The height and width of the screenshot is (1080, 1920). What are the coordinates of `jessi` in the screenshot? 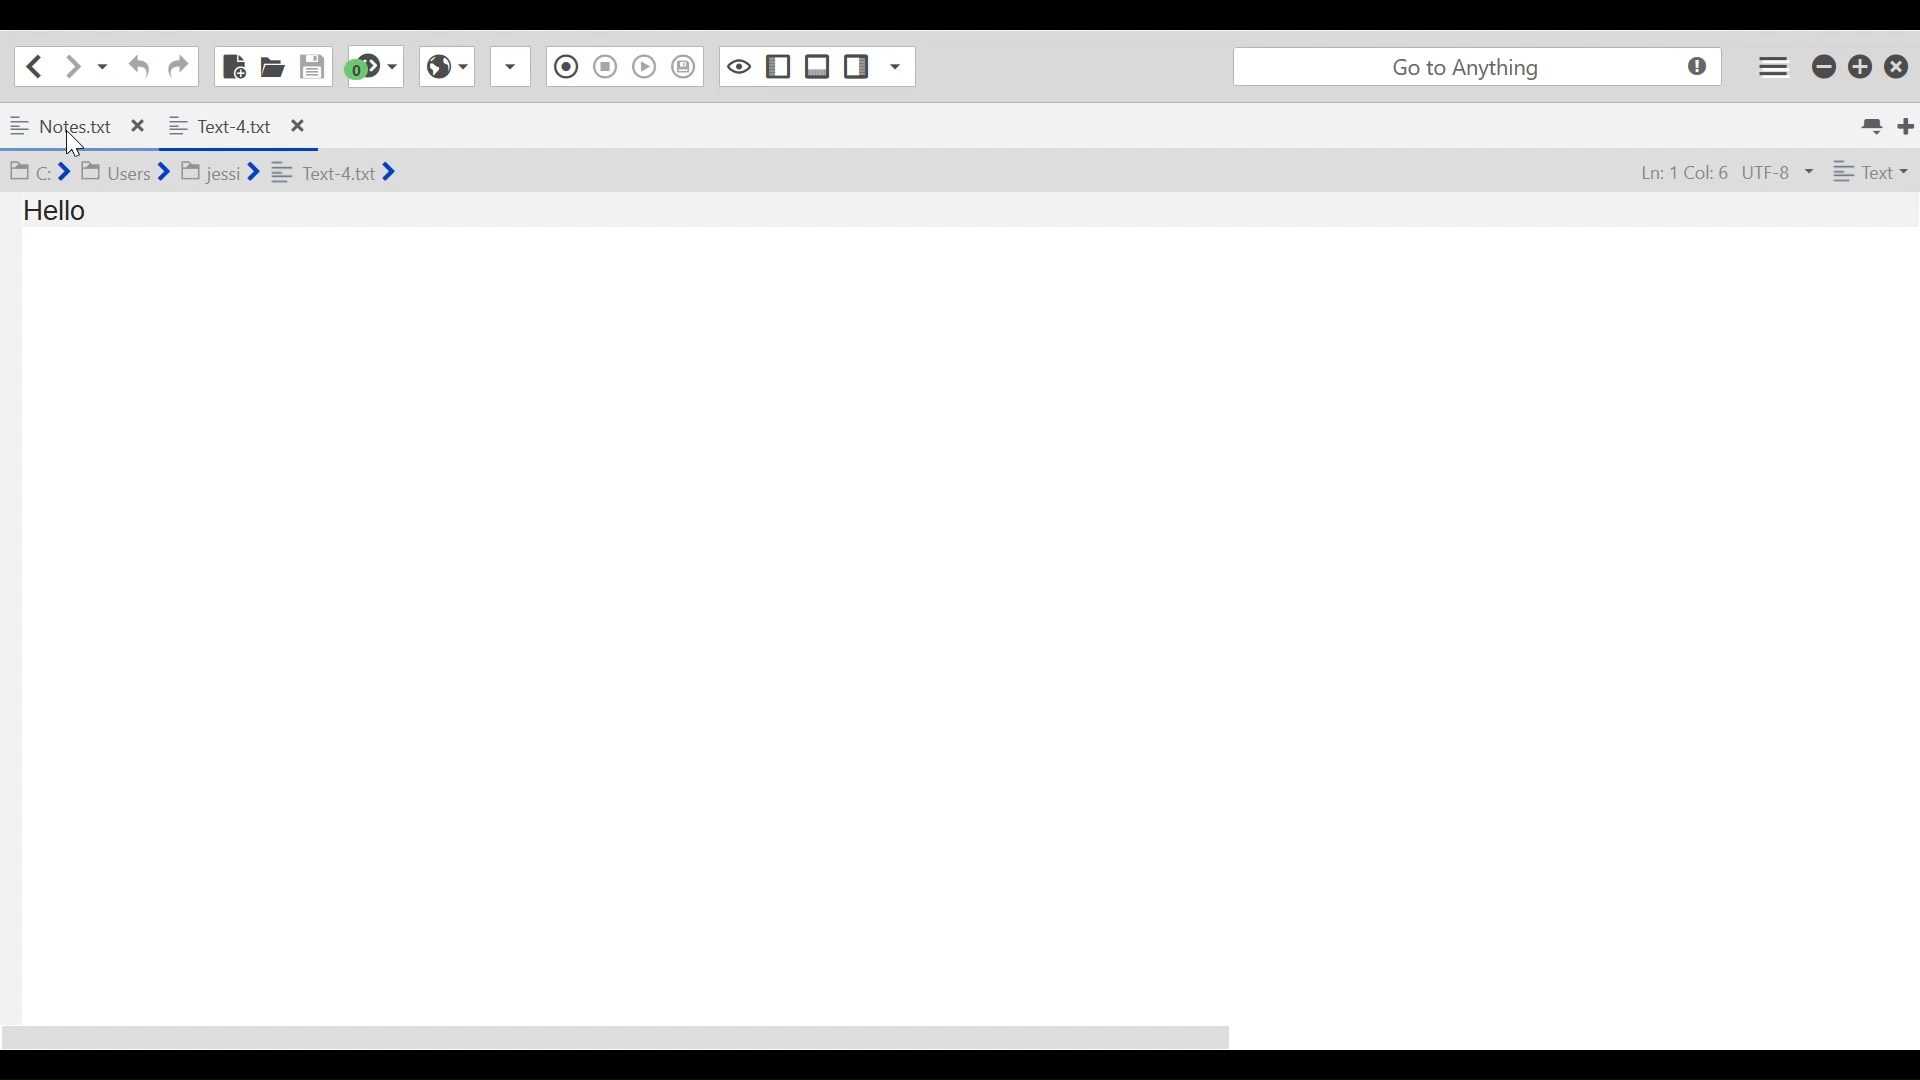 It's located at (222, 168).